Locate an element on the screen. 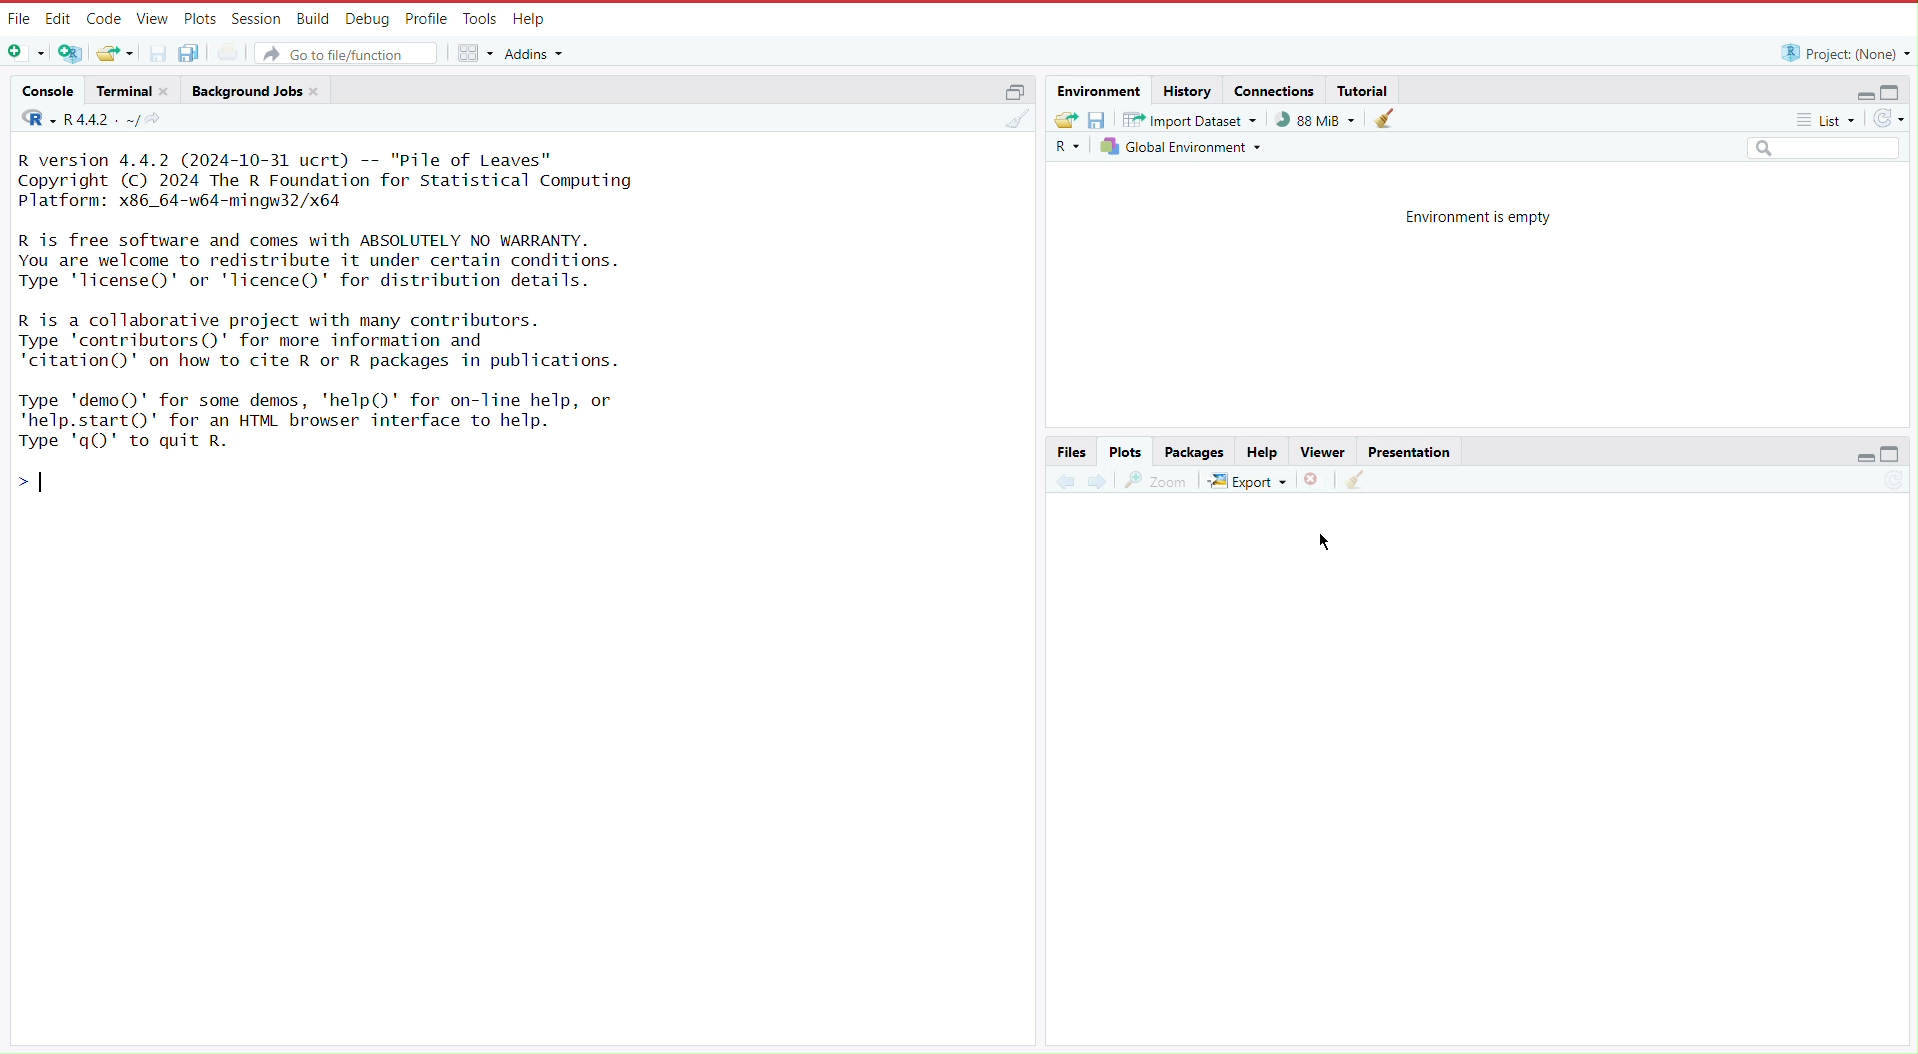 This screenshot has width=1918, height=1054. Clear console (Ctrl +L) is located at coordinates (1354, 480).